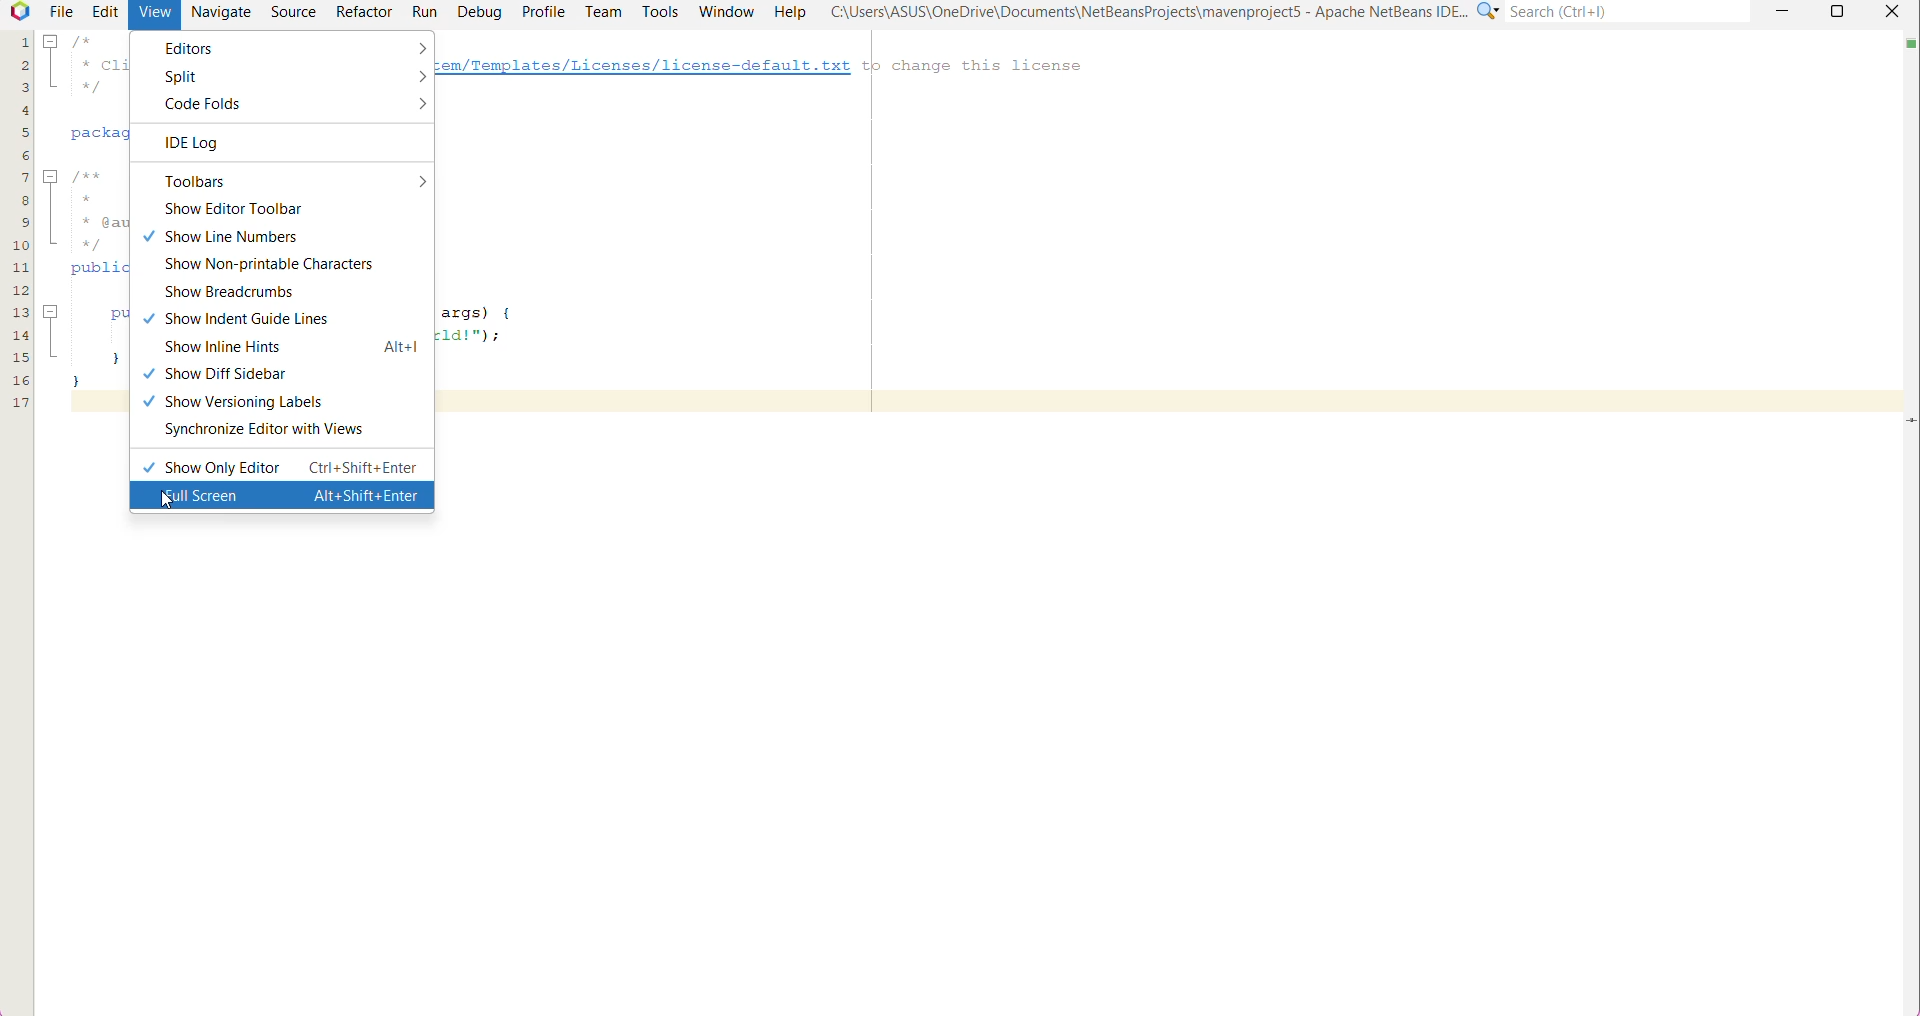  Describe the element at coordinates (1631, 12) in the screenshot. I see `Search(Ctrl+e)` at that location.